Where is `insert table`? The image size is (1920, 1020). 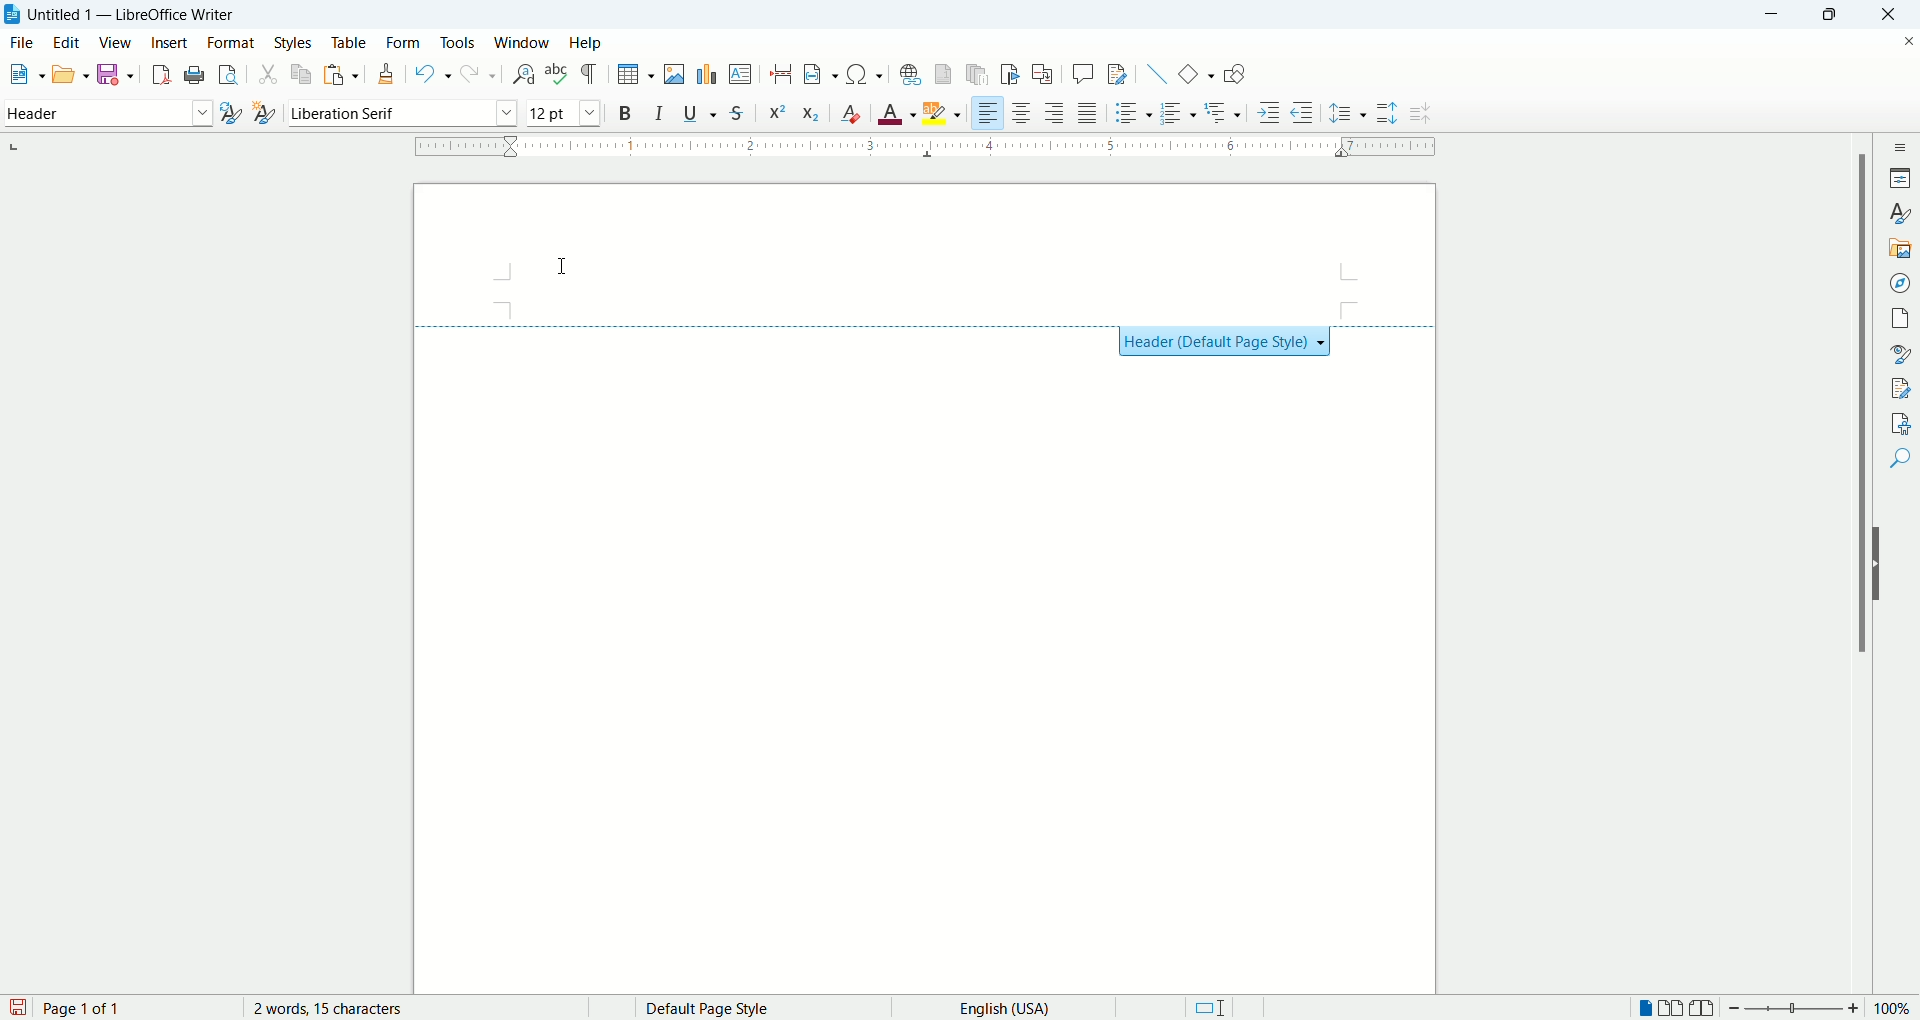 insert table is located at coordinates (636, 75).